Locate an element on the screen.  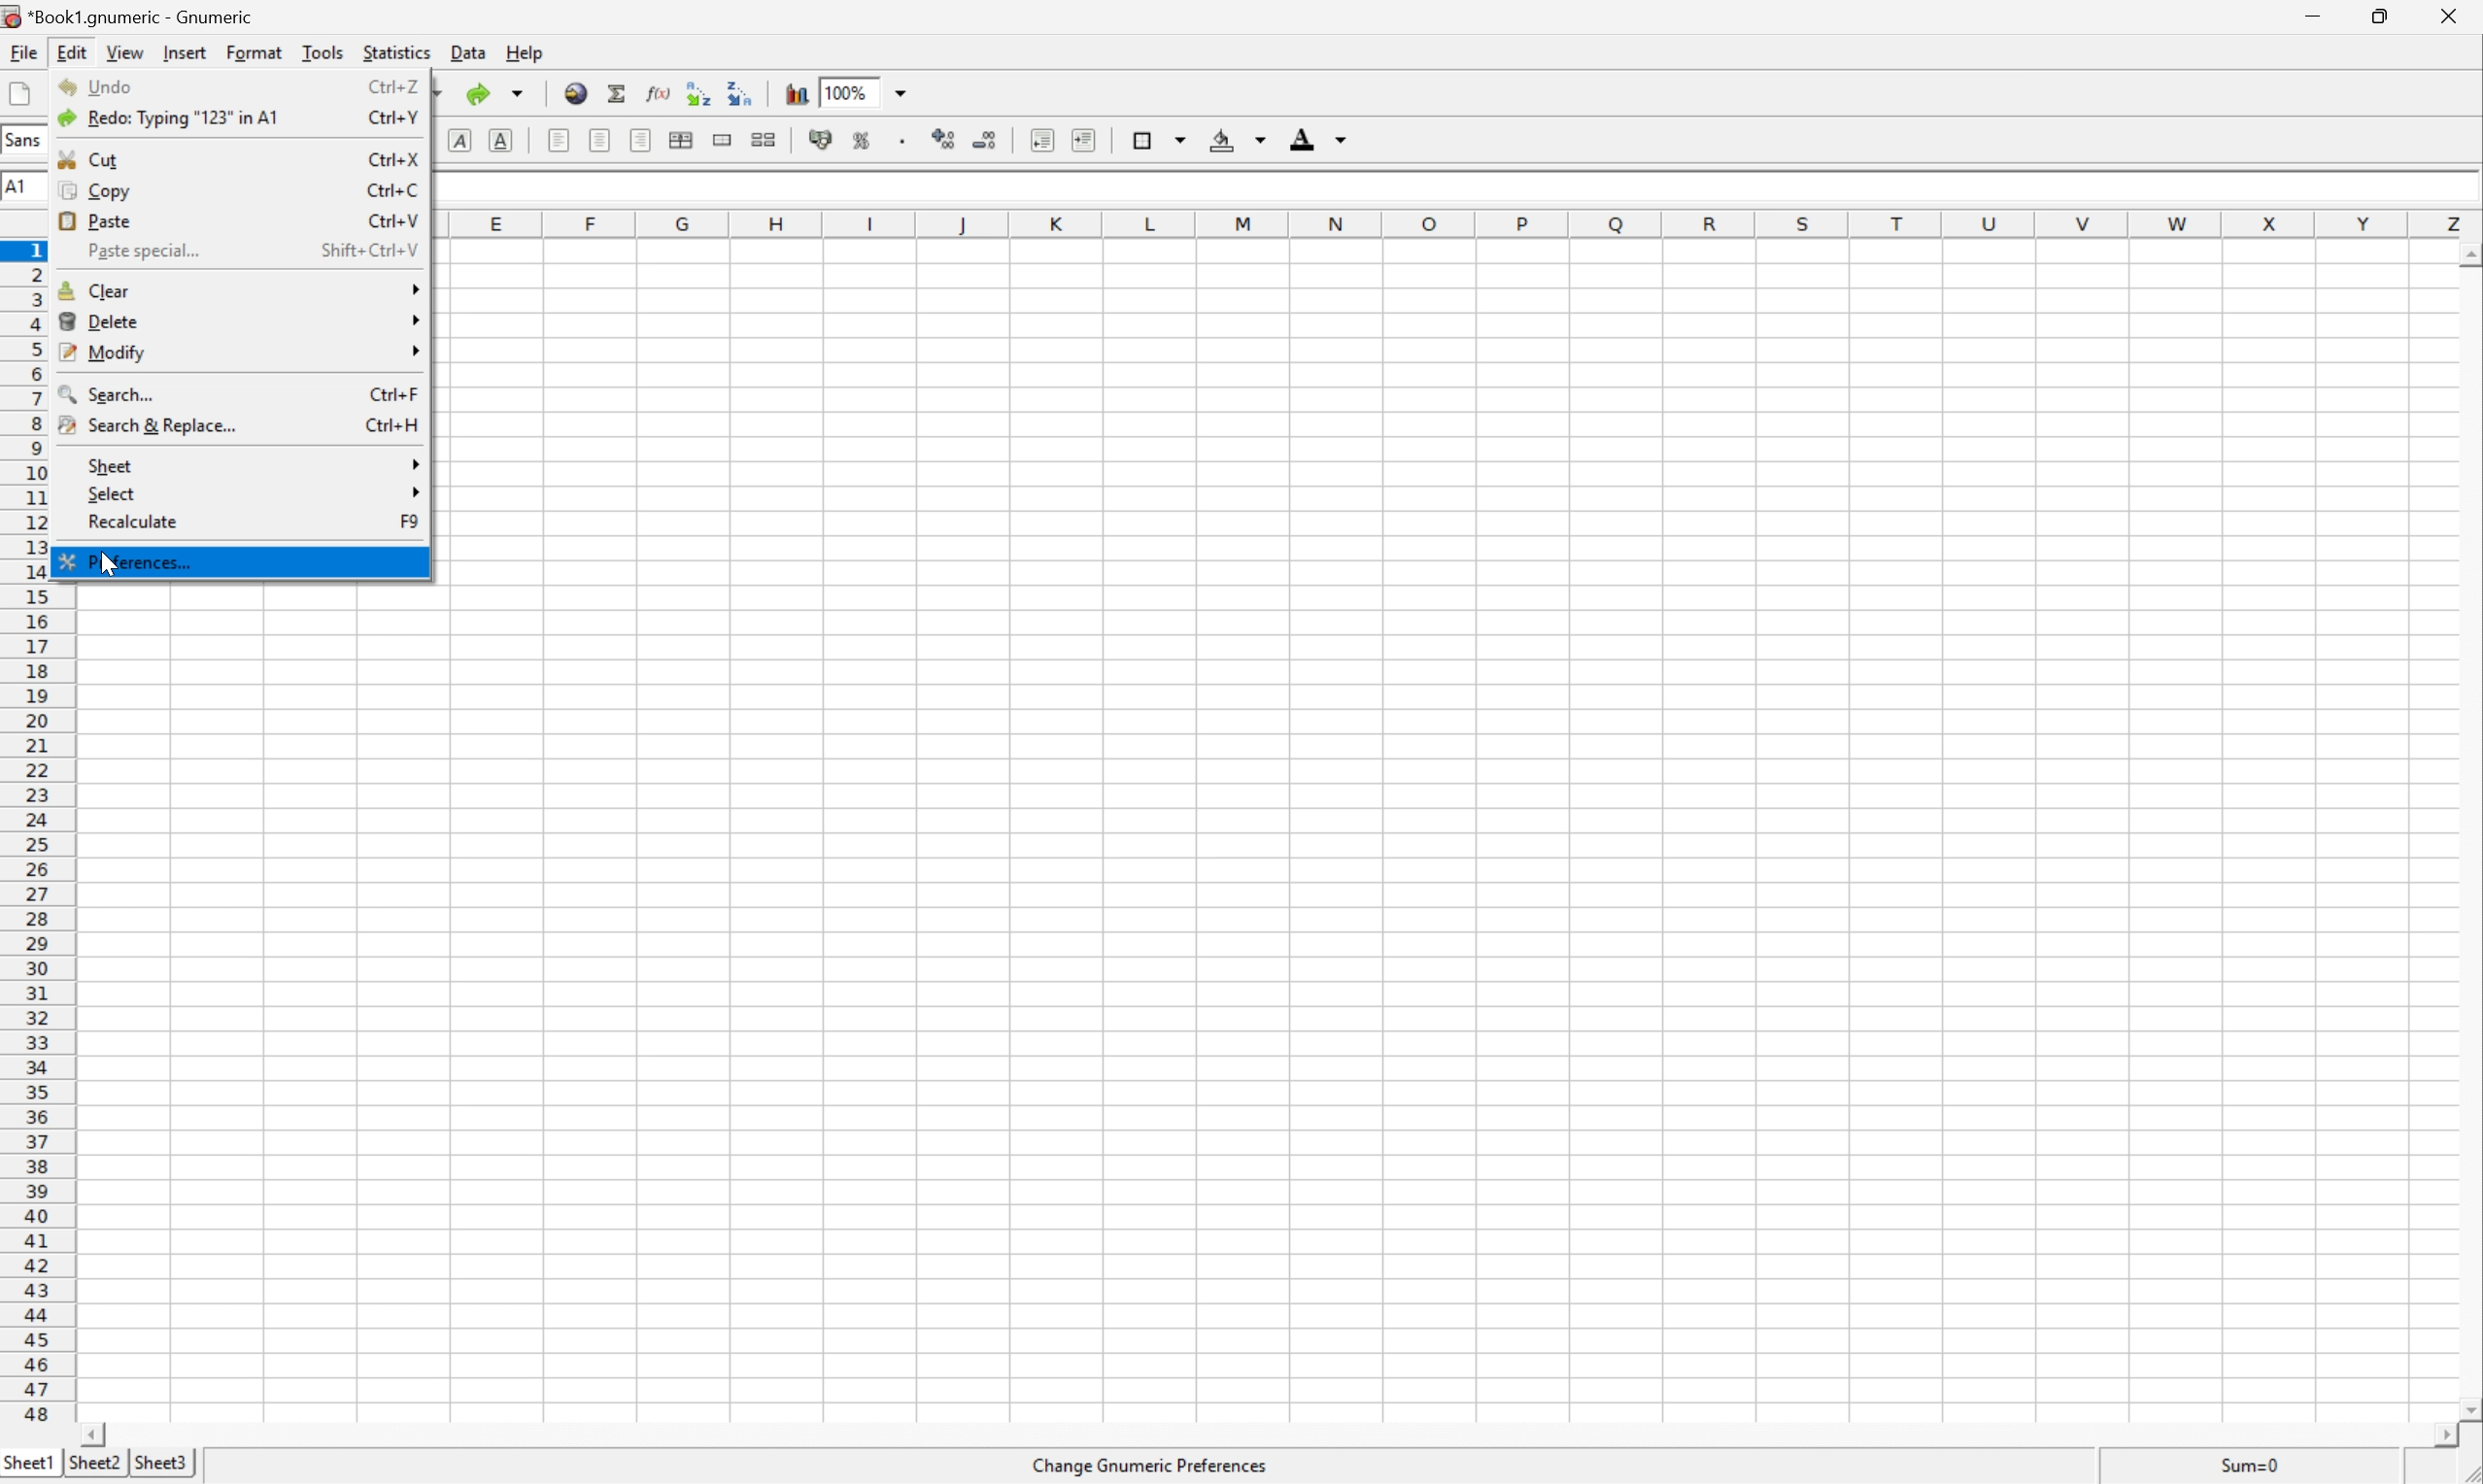
Align right is located at coordinates (641, 140).